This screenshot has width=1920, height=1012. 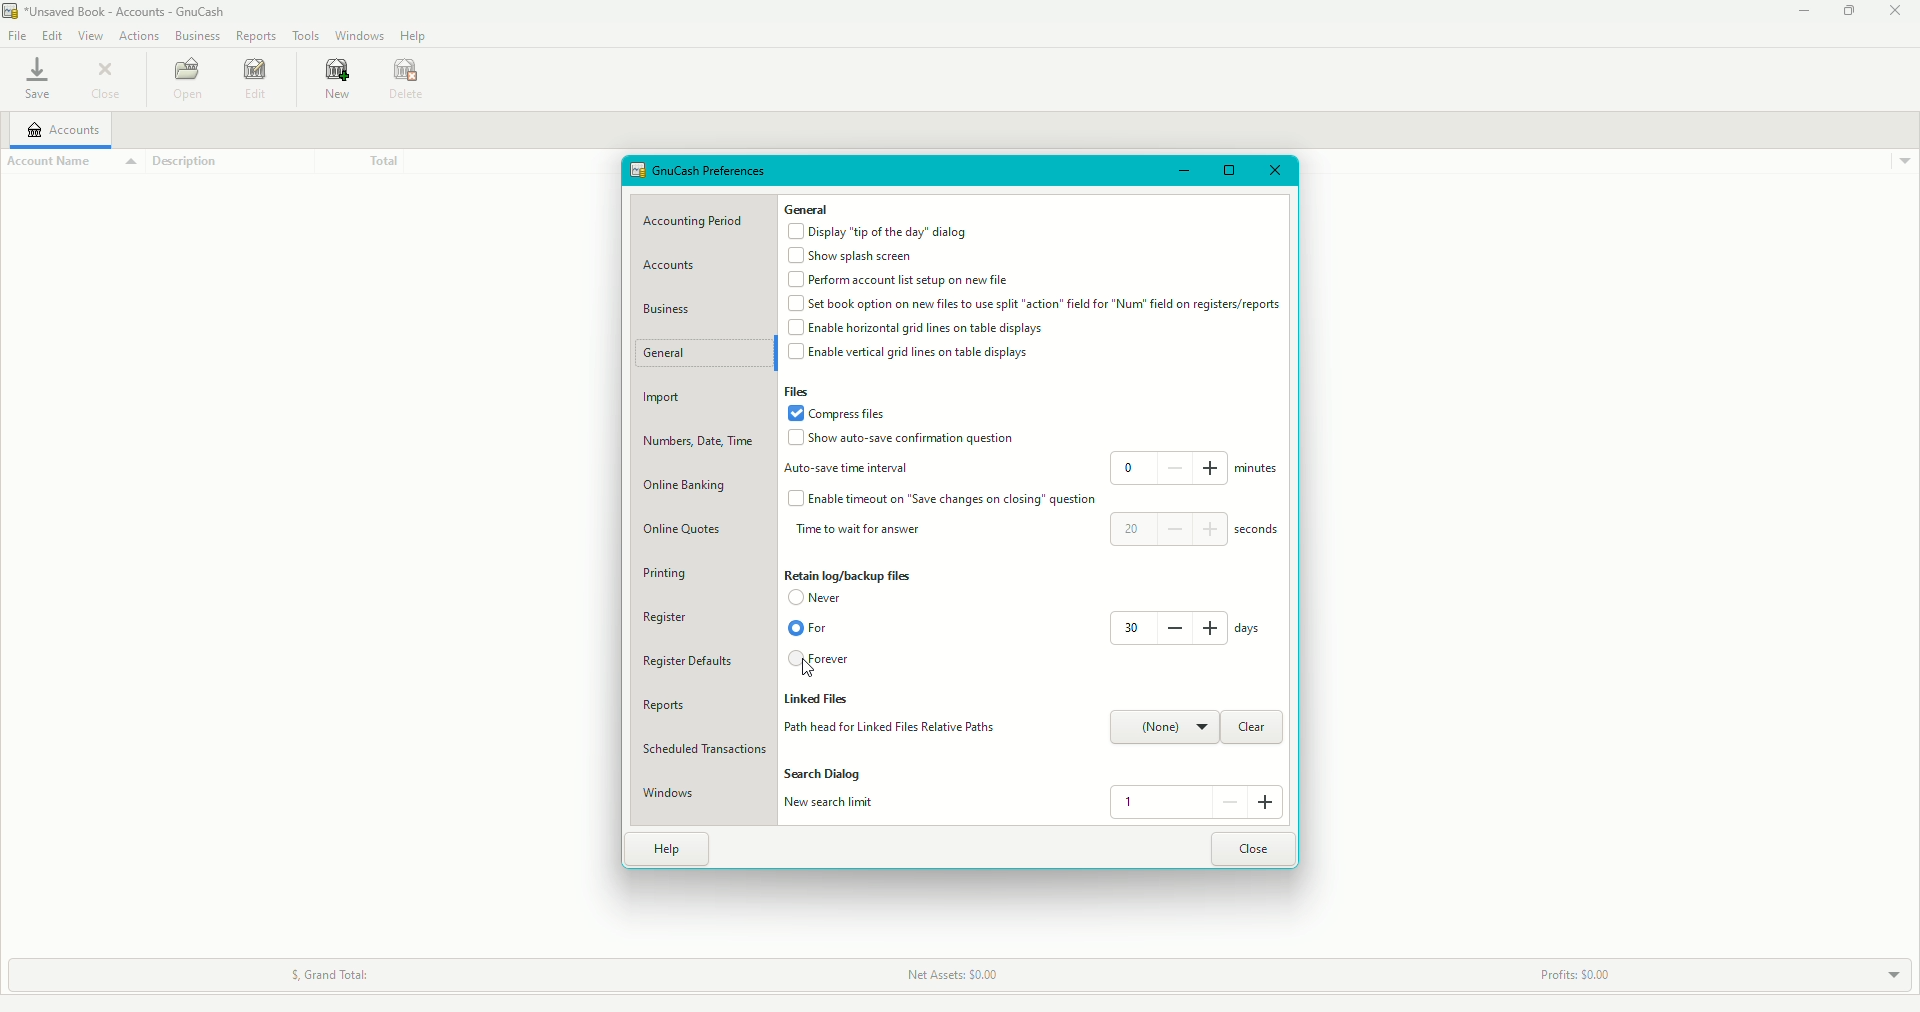 What do you see at coordinates (674, 265) in the screenshot?
I see `Accounts` at bounding box center [674, 265].